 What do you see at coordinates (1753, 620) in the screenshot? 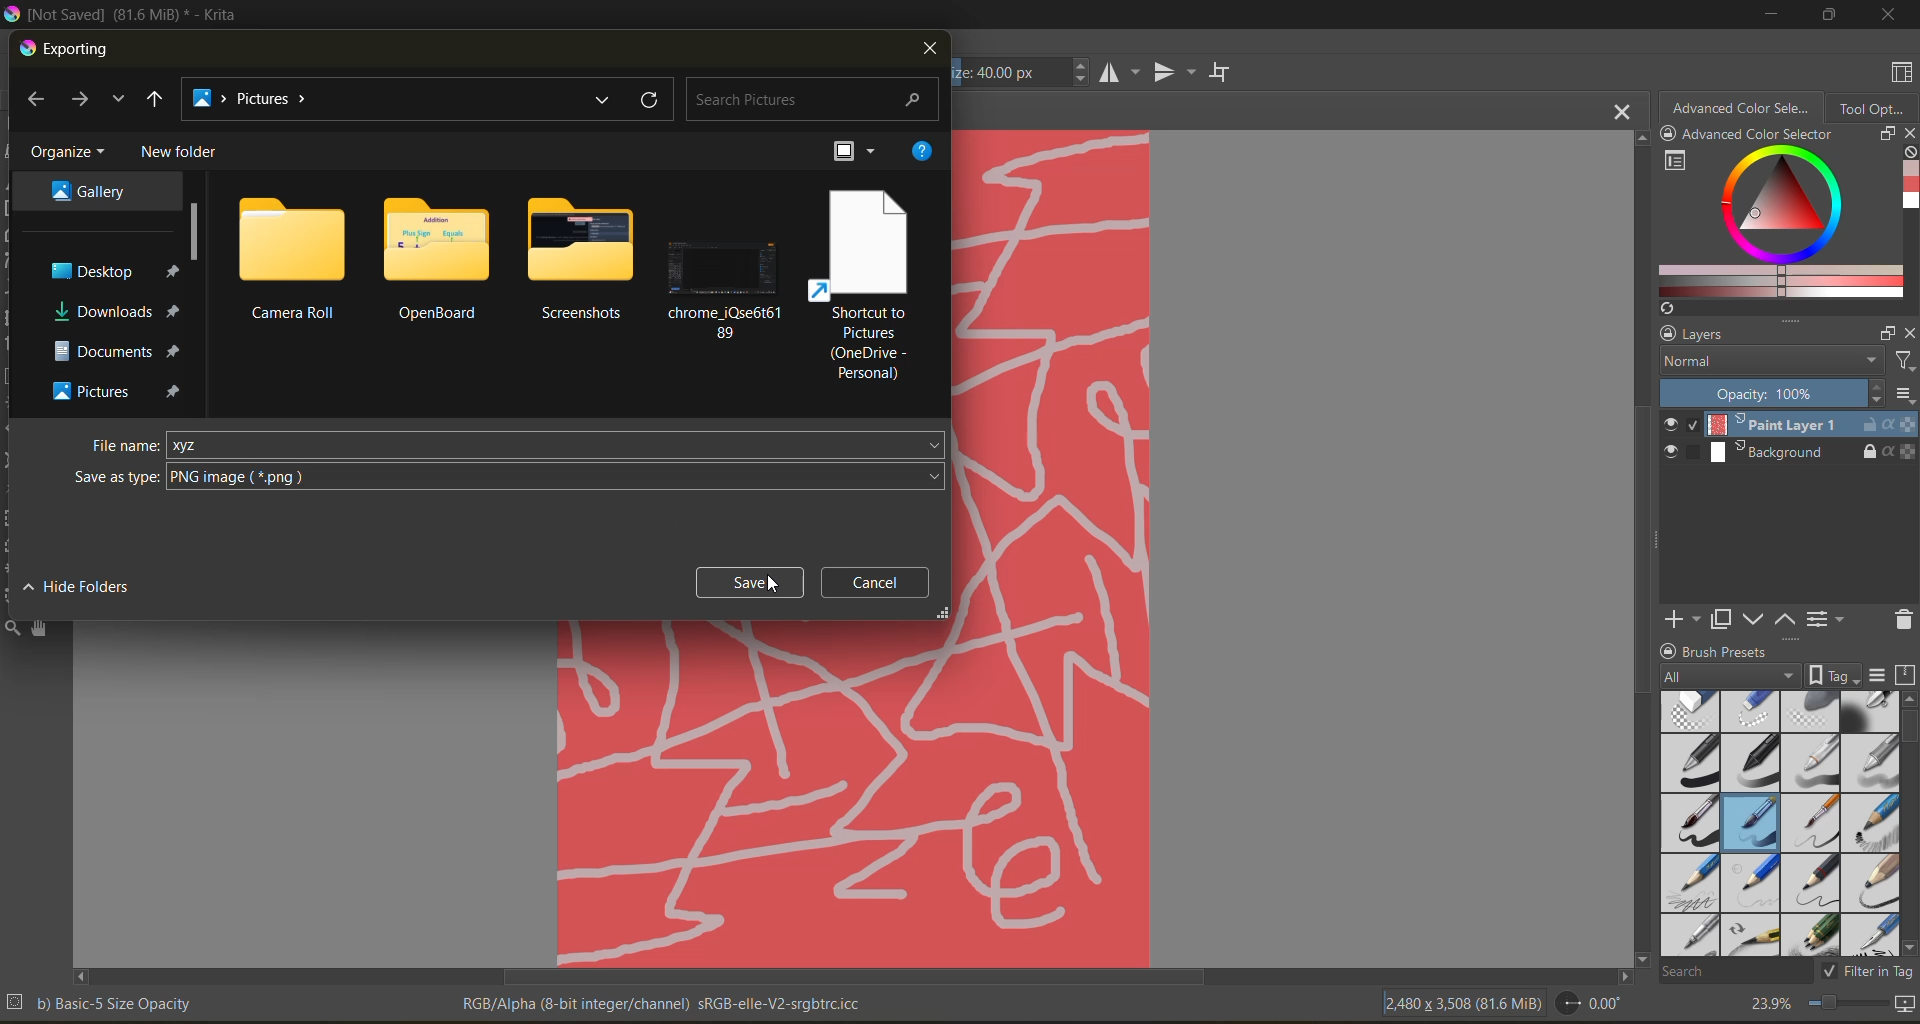
I see `mask down` at bounding box center [1753, 620].